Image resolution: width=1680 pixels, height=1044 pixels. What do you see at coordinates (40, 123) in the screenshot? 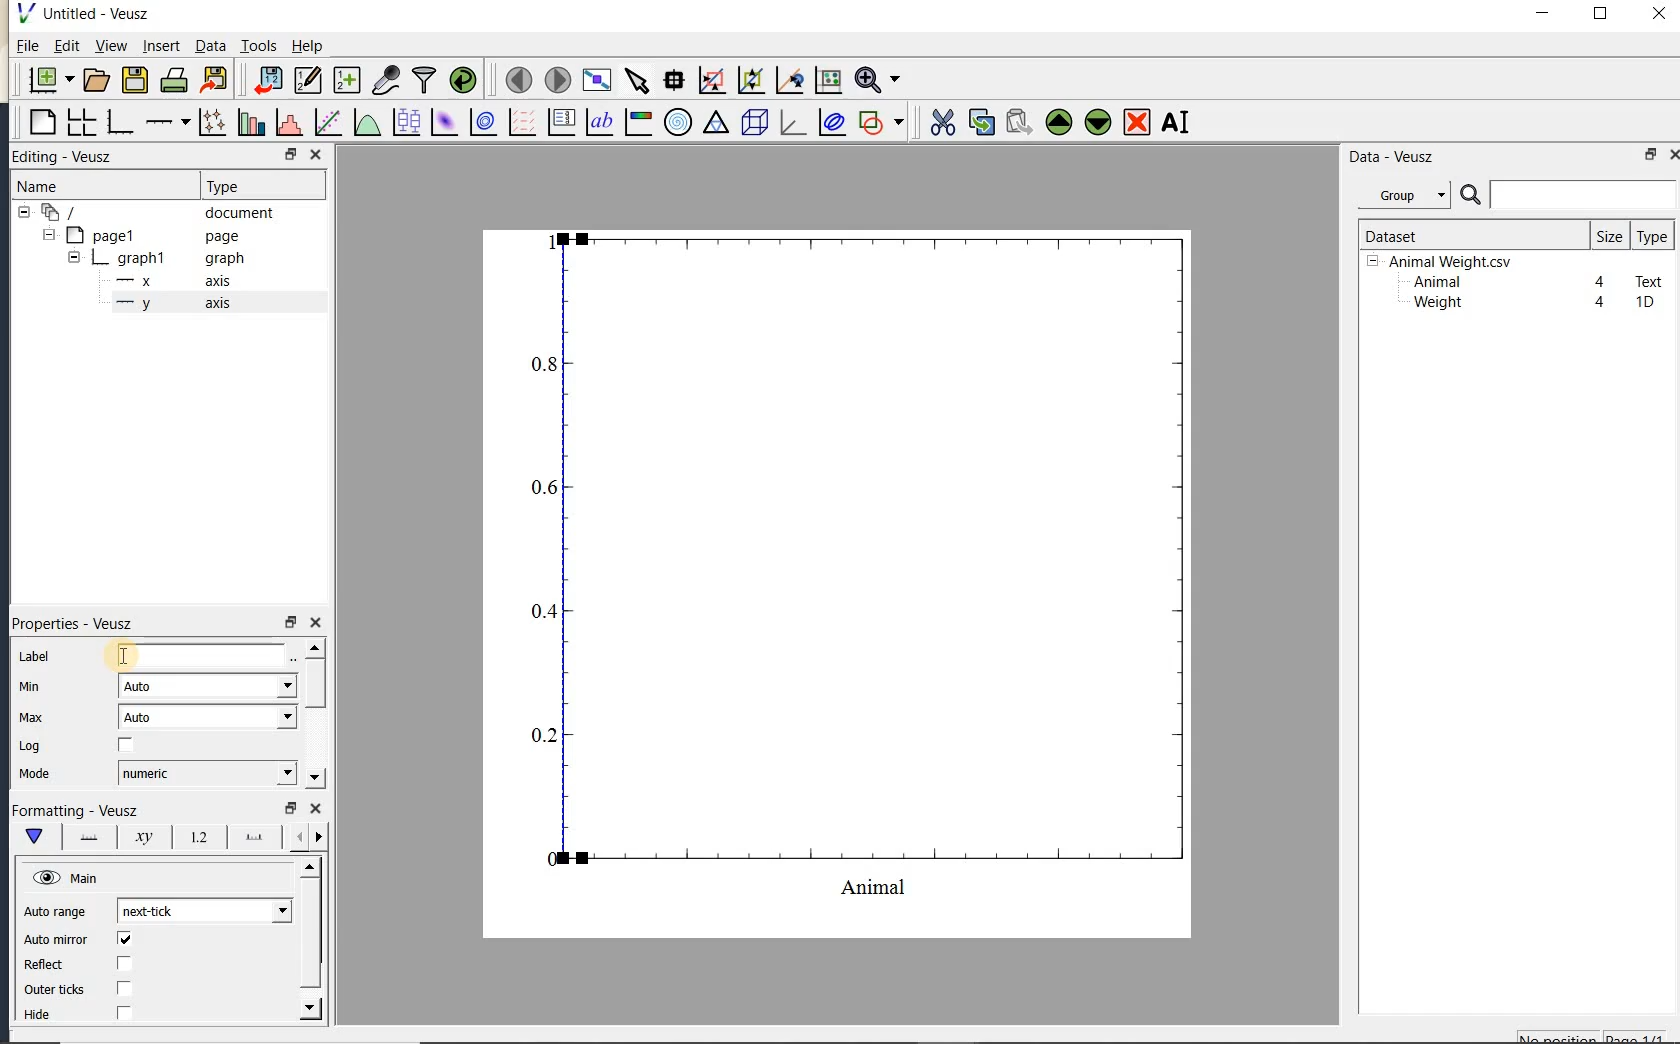
I see `blank page` at bounding box center [40, 123].